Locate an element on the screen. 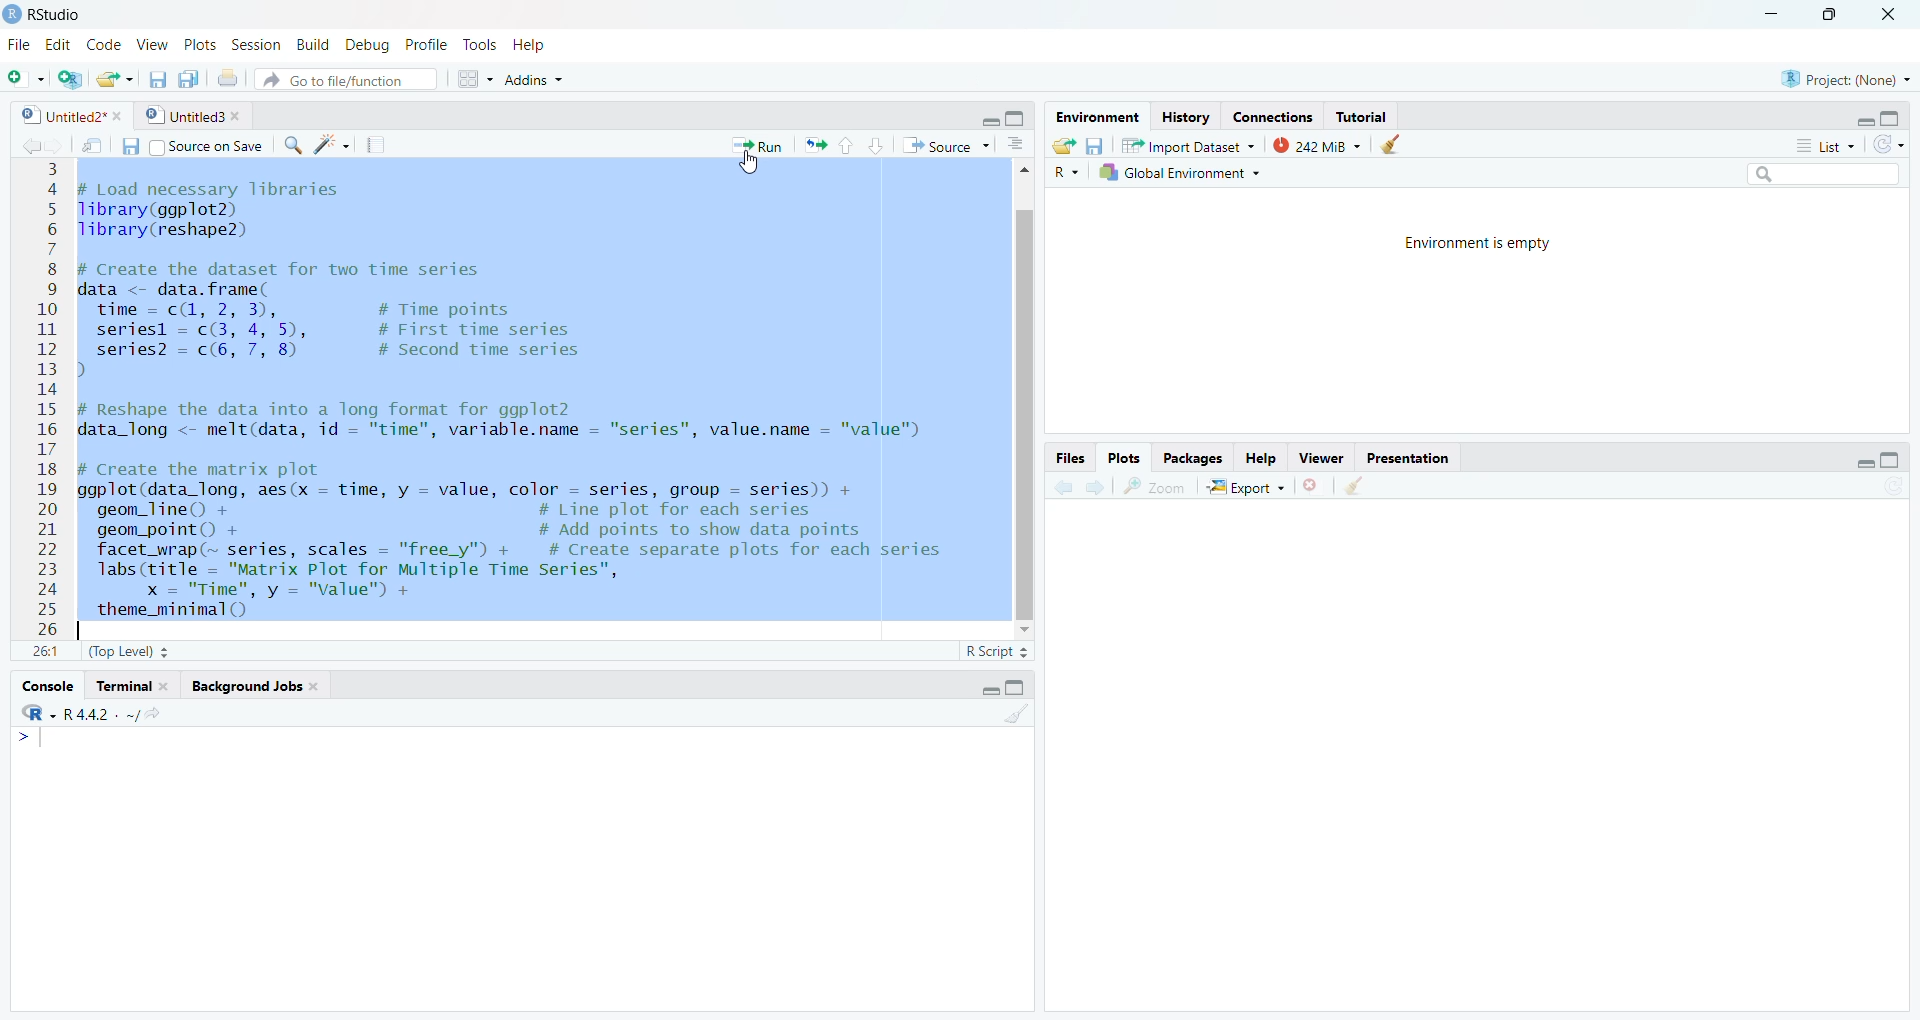 This screenshot has height=1020, width=1920. Console is located at coordinates (47, 686).